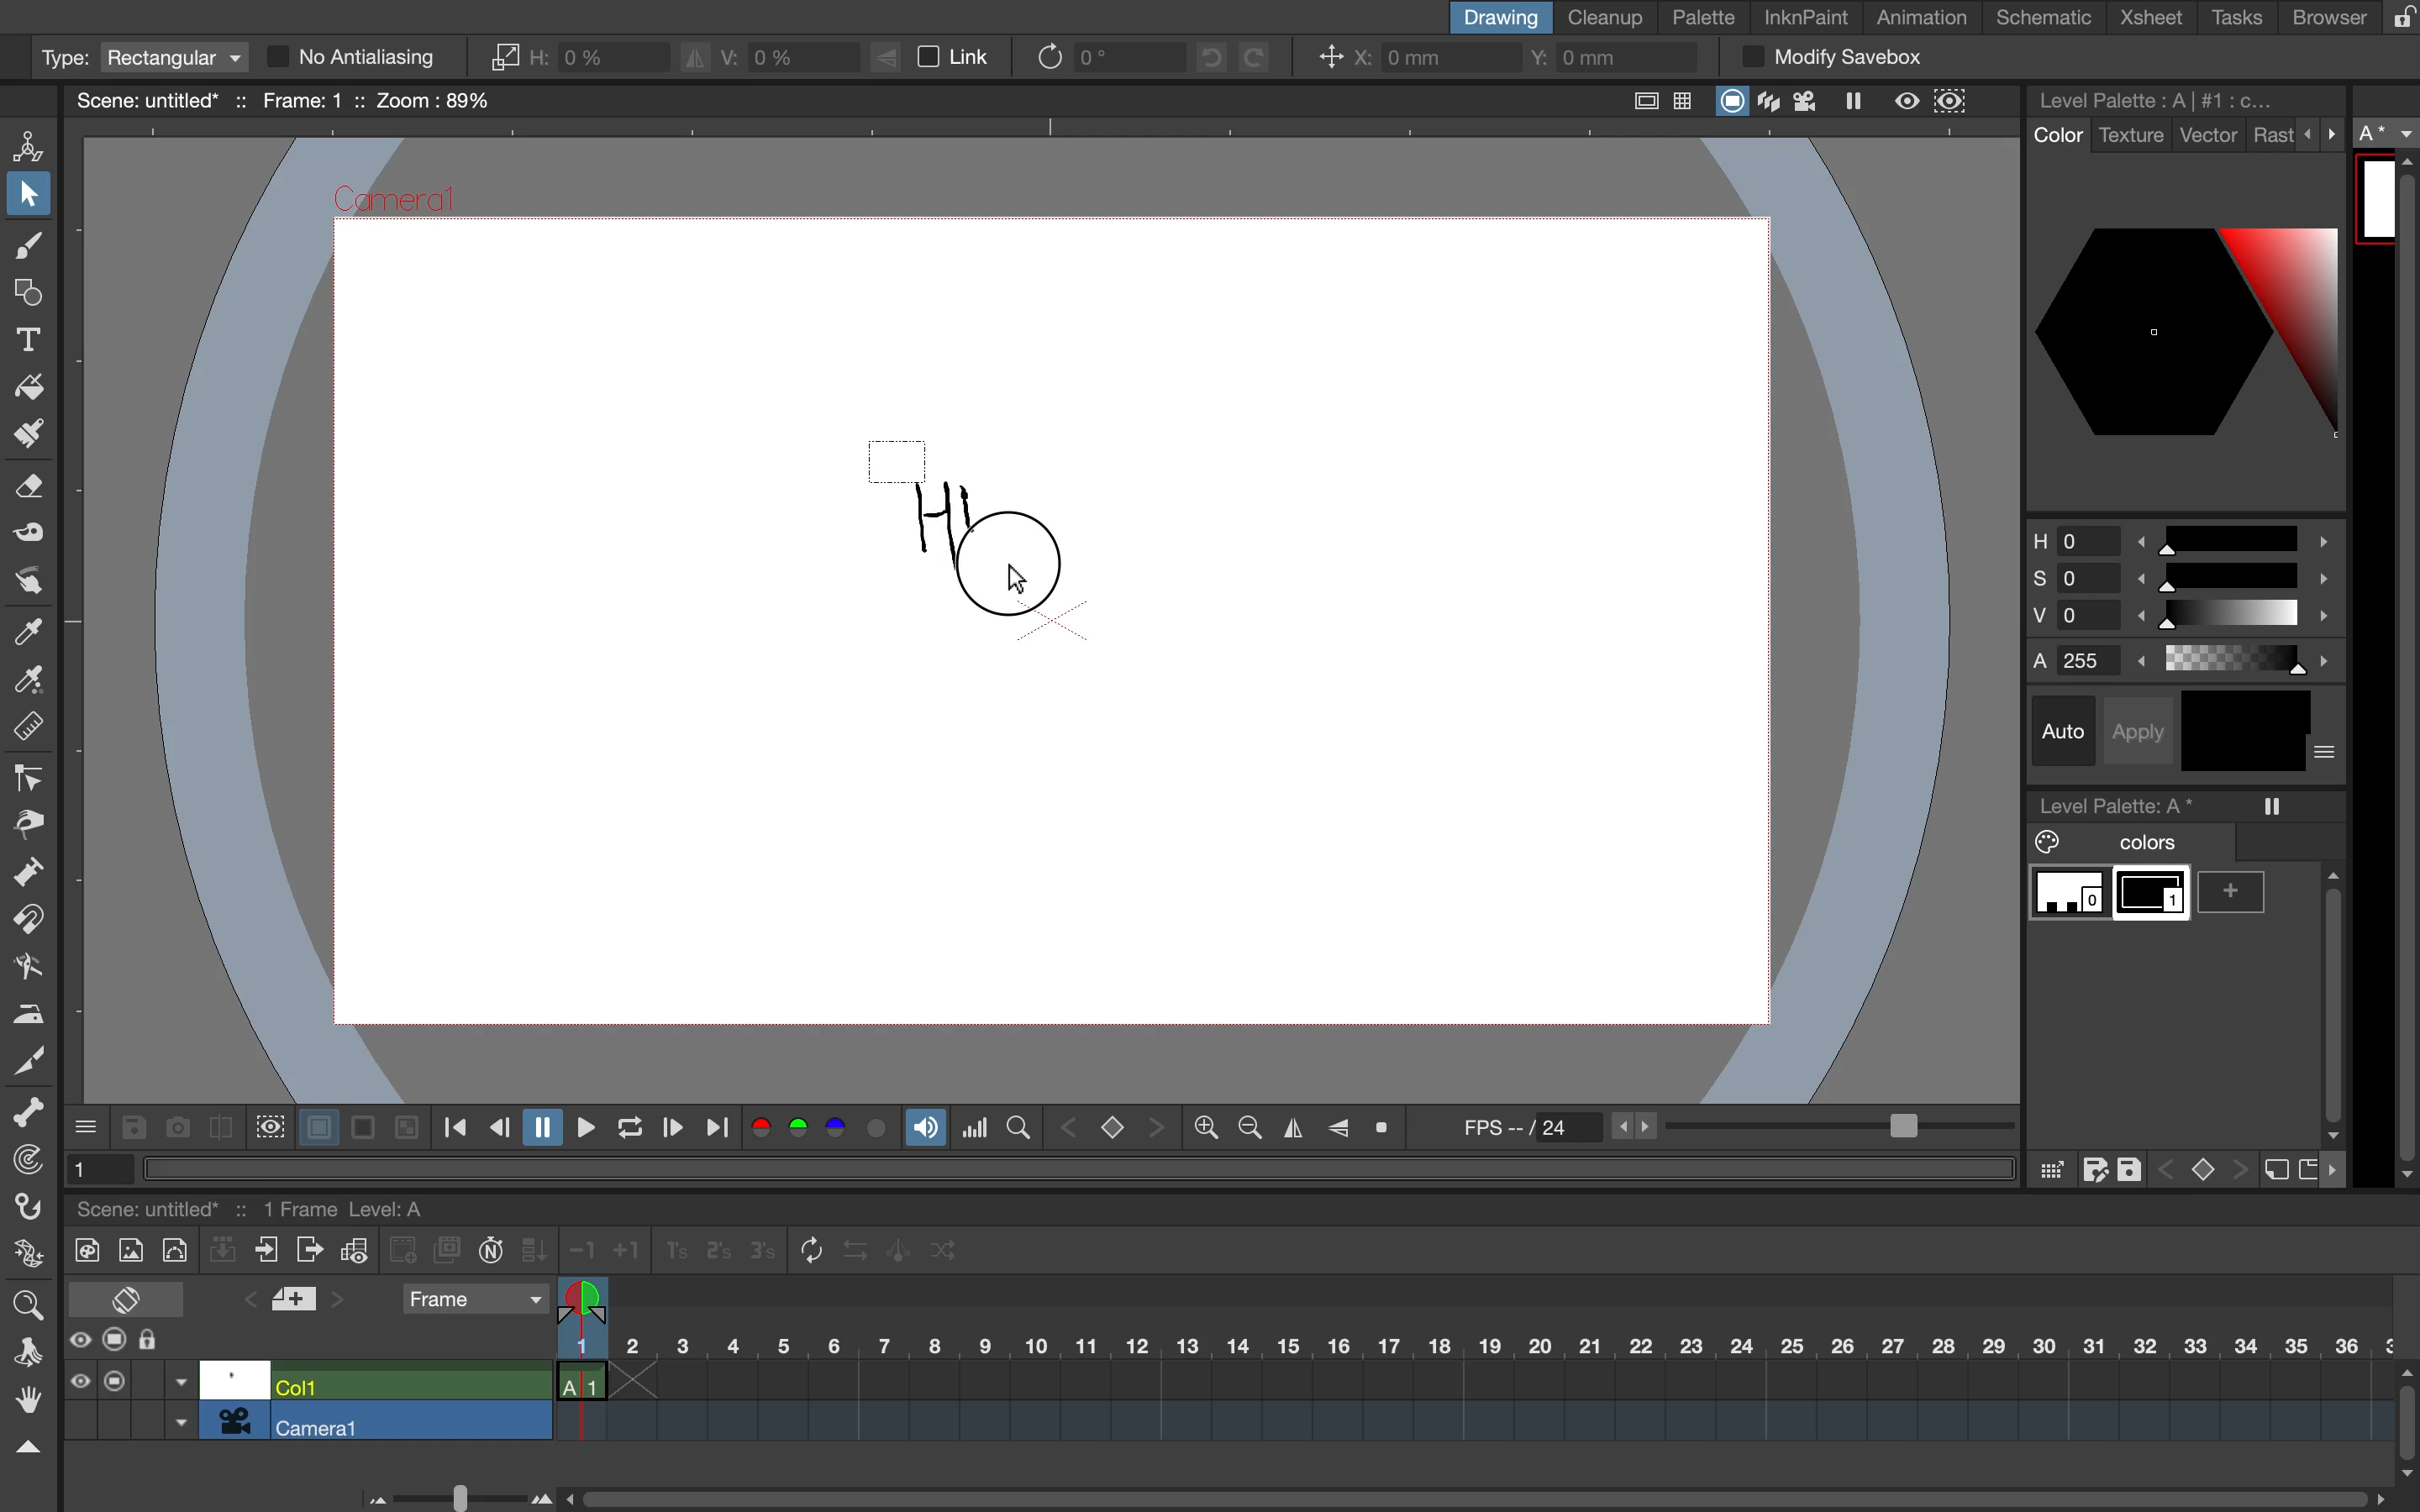 Image resolution: width=2420 pixels, height=1512 pixels. What do you see at coordinates (2188, 660) in the screenshot?
I see `alphas` at bounding box center [2188, 660].